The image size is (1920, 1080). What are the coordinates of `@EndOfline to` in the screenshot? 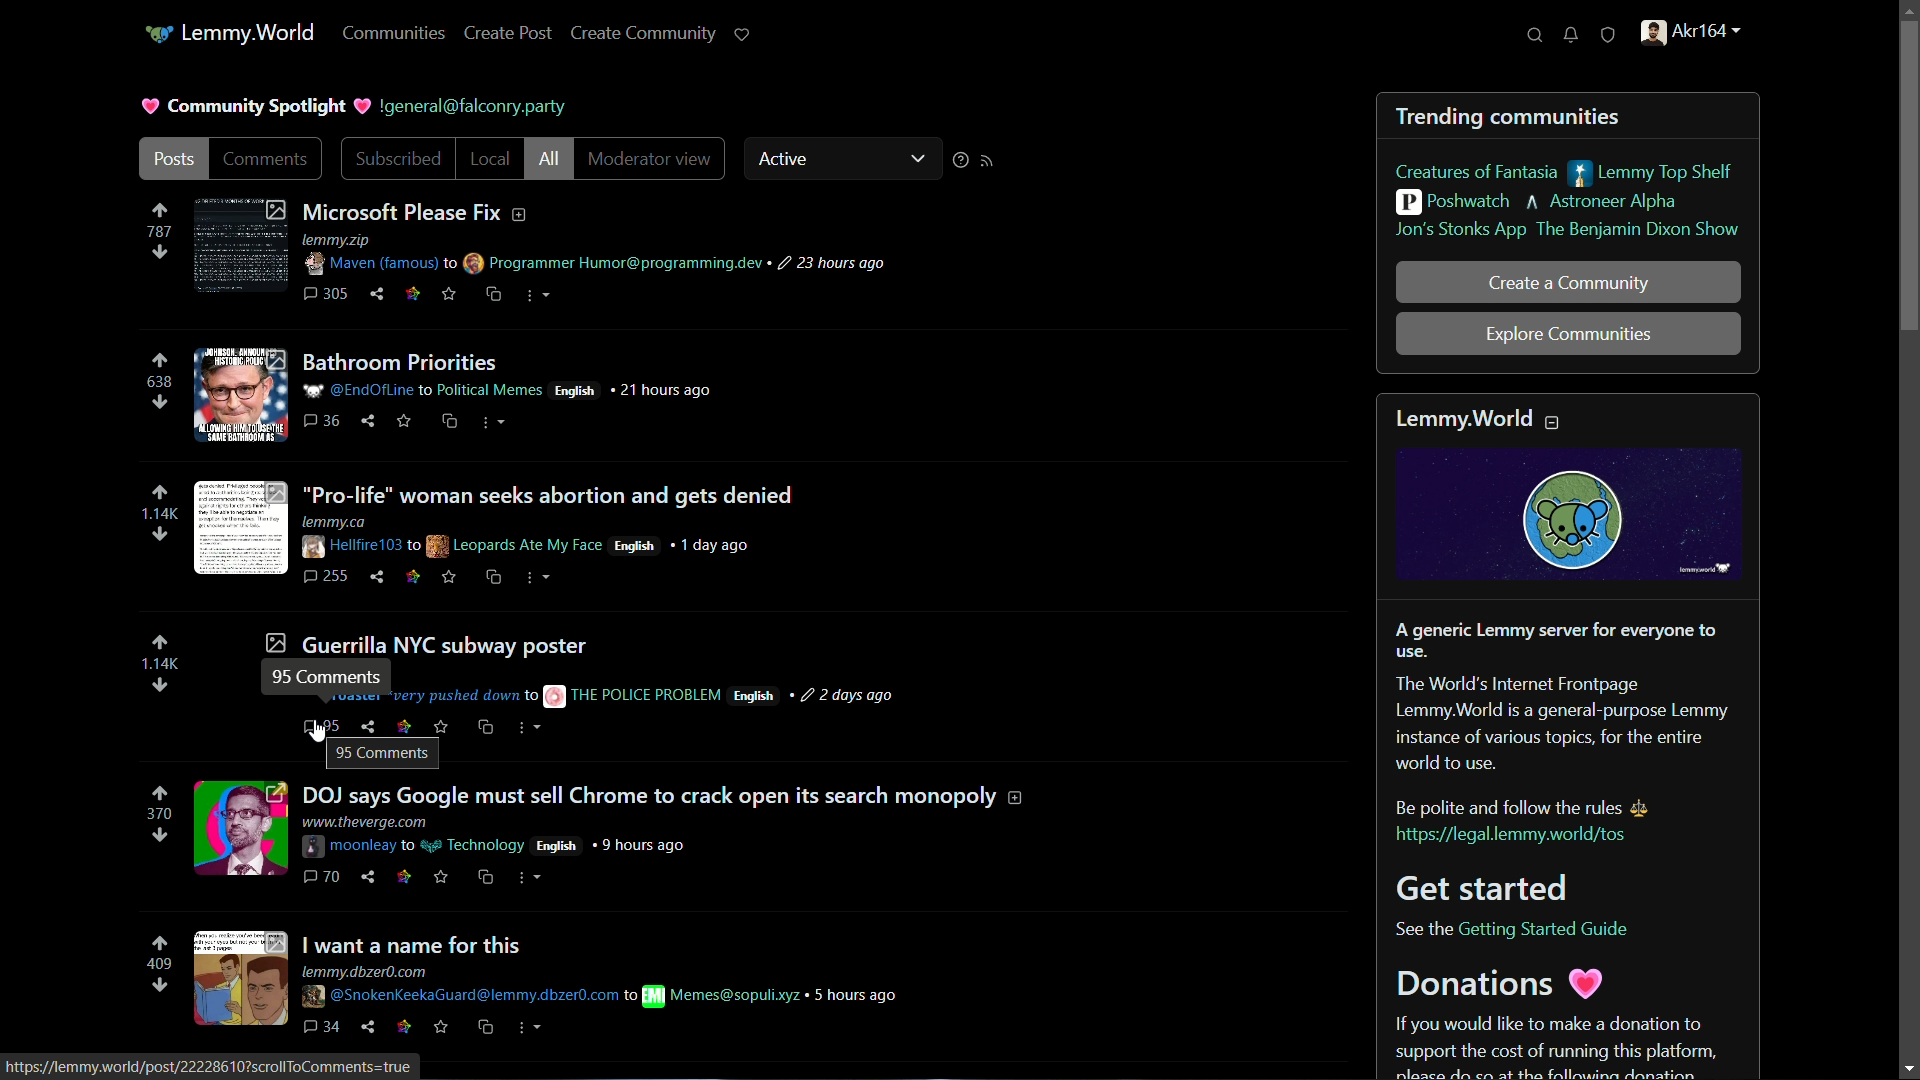 It's located at (368, 390).